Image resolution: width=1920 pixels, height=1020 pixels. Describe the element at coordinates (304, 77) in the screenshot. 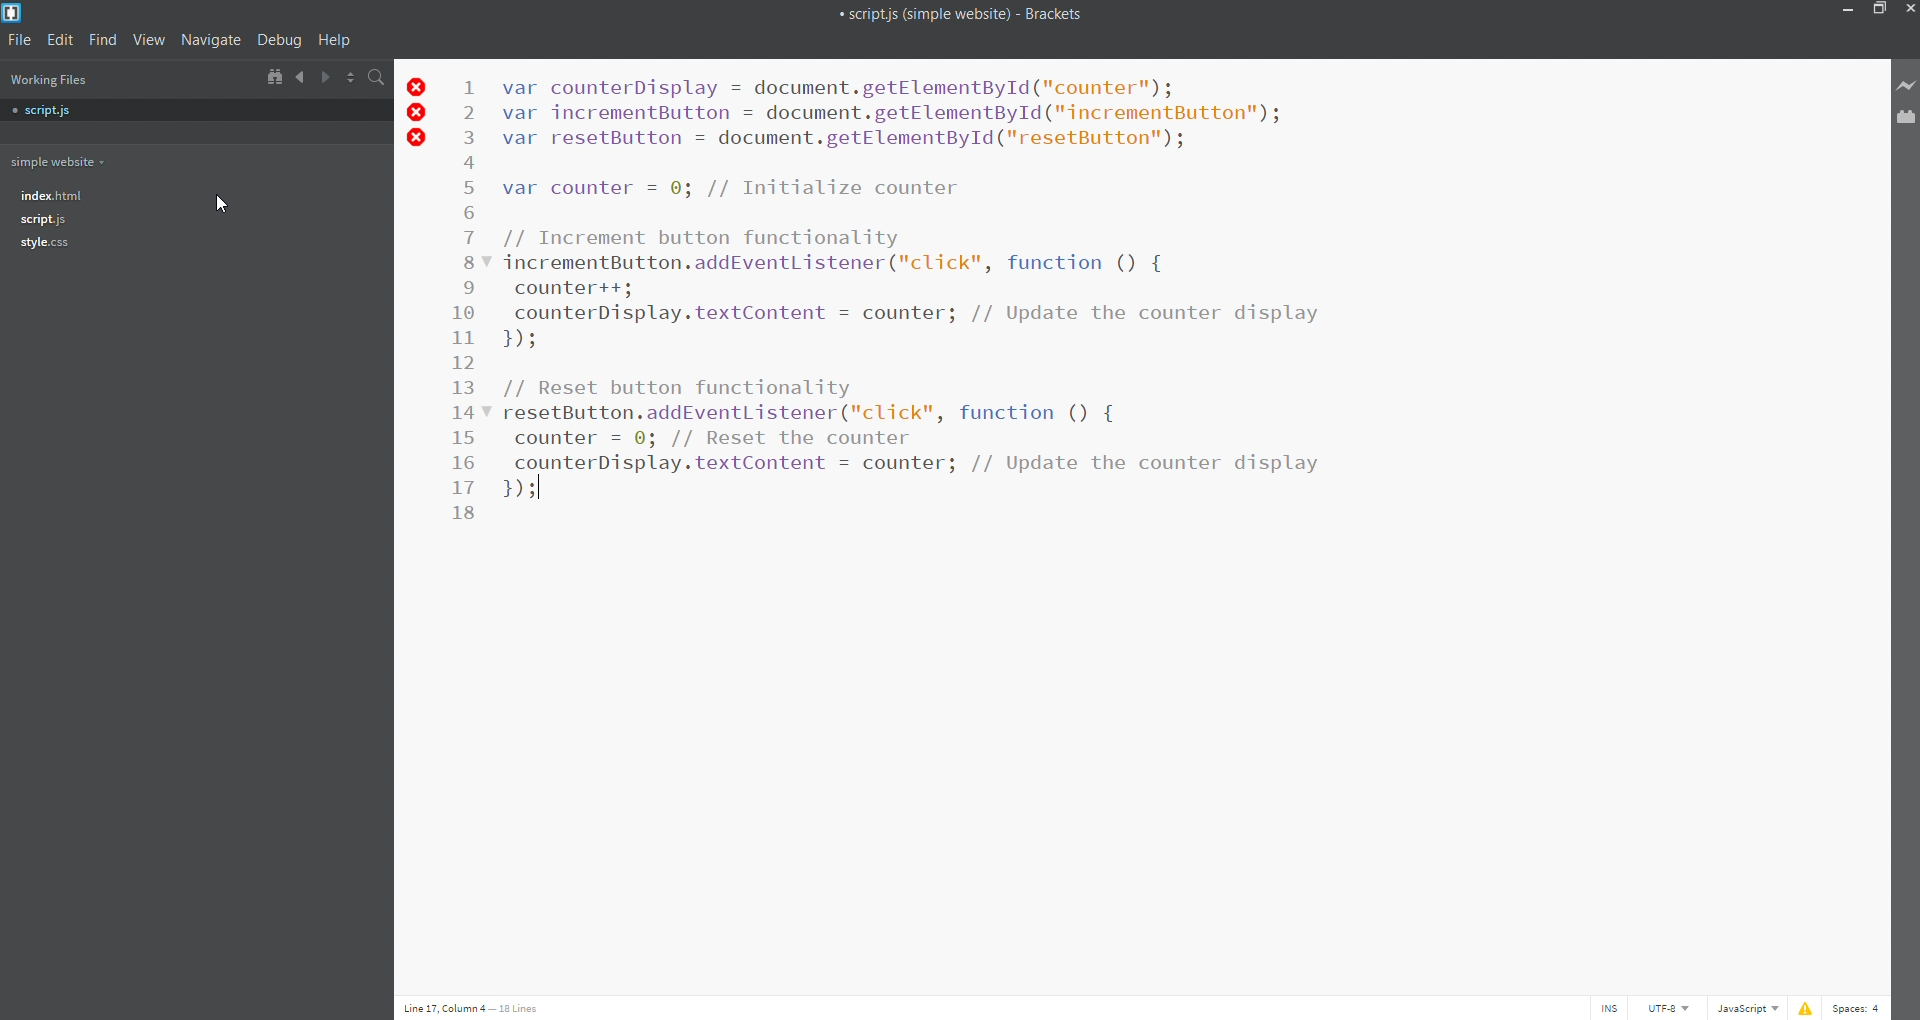

I see `navigate backward` at that location.